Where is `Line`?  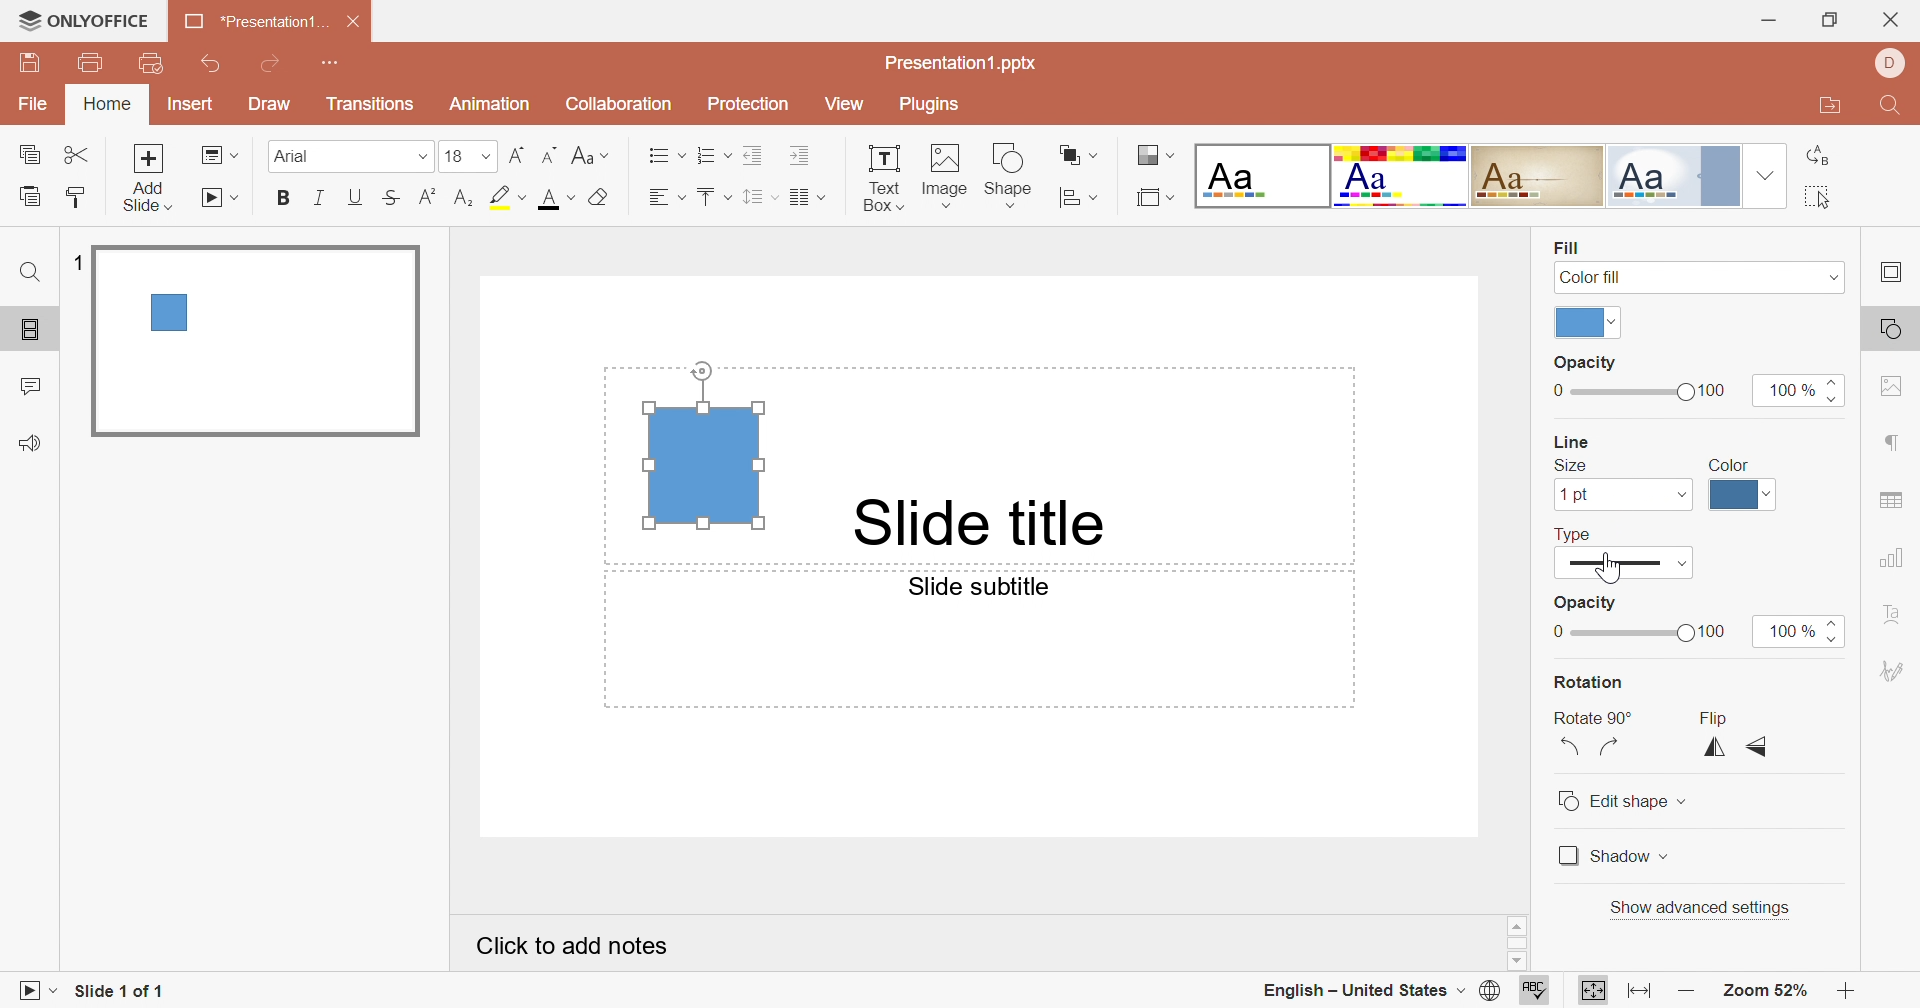 Line is located at coordinates (1567, 441).